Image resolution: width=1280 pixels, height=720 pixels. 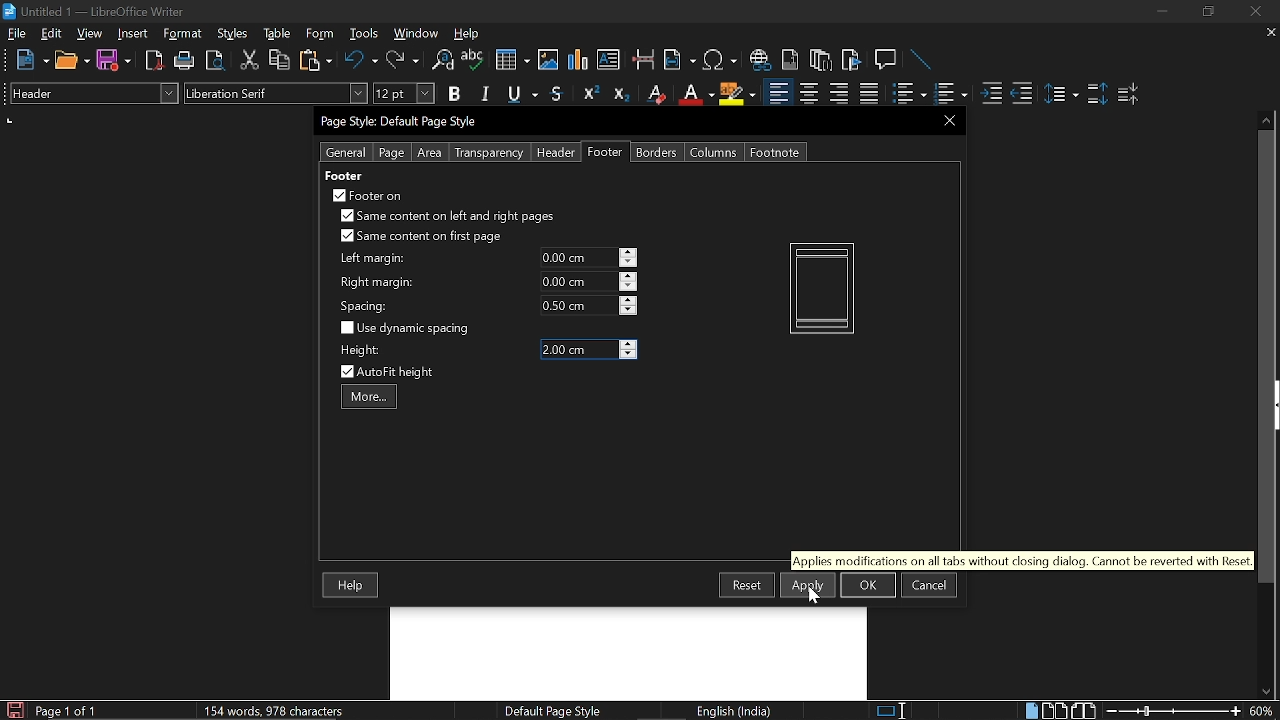 I want to click on decrease paragraph spacing Decrease paragraph spacing, so click(x=1130, y=93).